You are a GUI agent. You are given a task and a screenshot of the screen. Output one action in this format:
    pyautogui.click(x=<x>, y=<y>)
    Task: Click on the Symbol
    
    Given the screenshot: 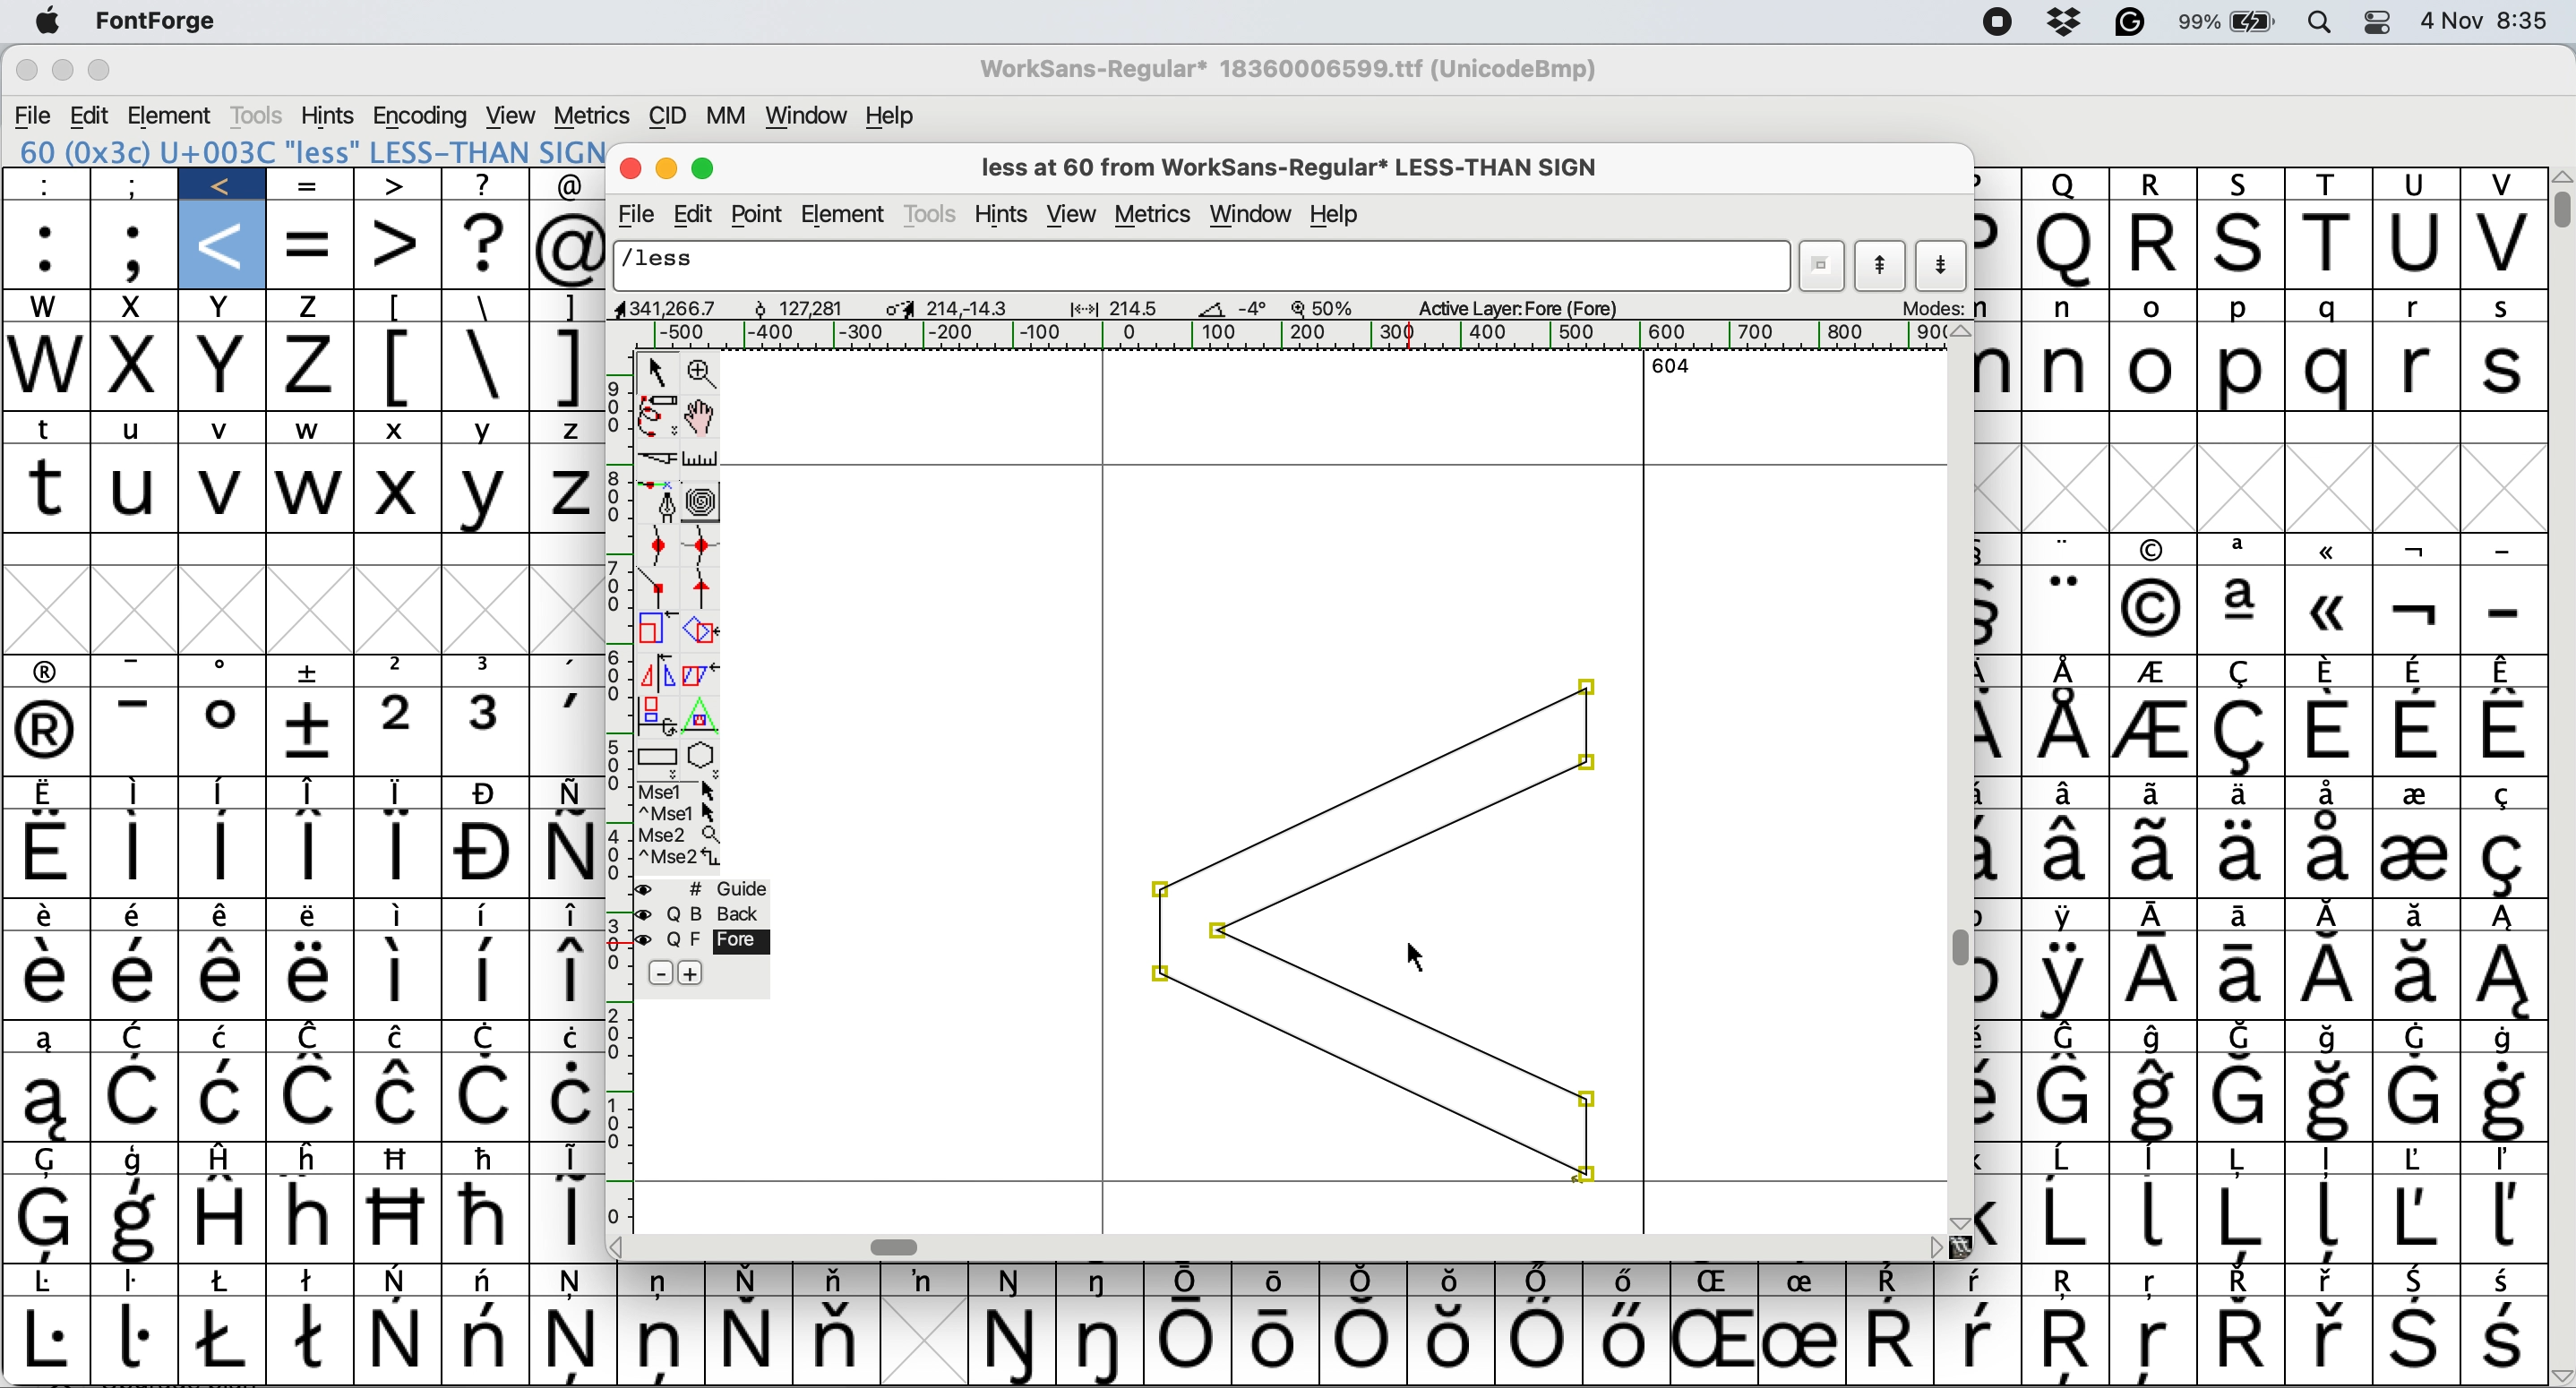 What is the action you would take?
    pyautogui.click(x=2066, y=1220)
    